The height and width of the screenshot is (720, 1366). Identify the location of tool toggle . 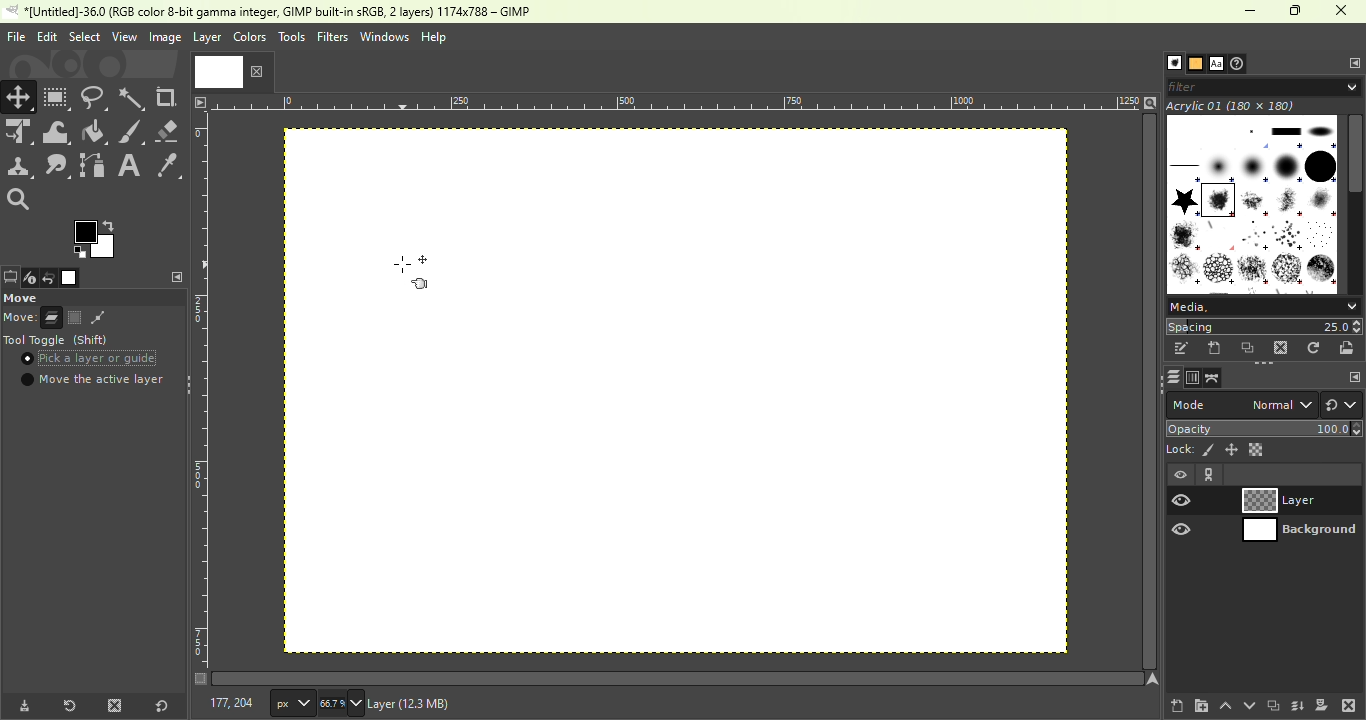
(60, 341).